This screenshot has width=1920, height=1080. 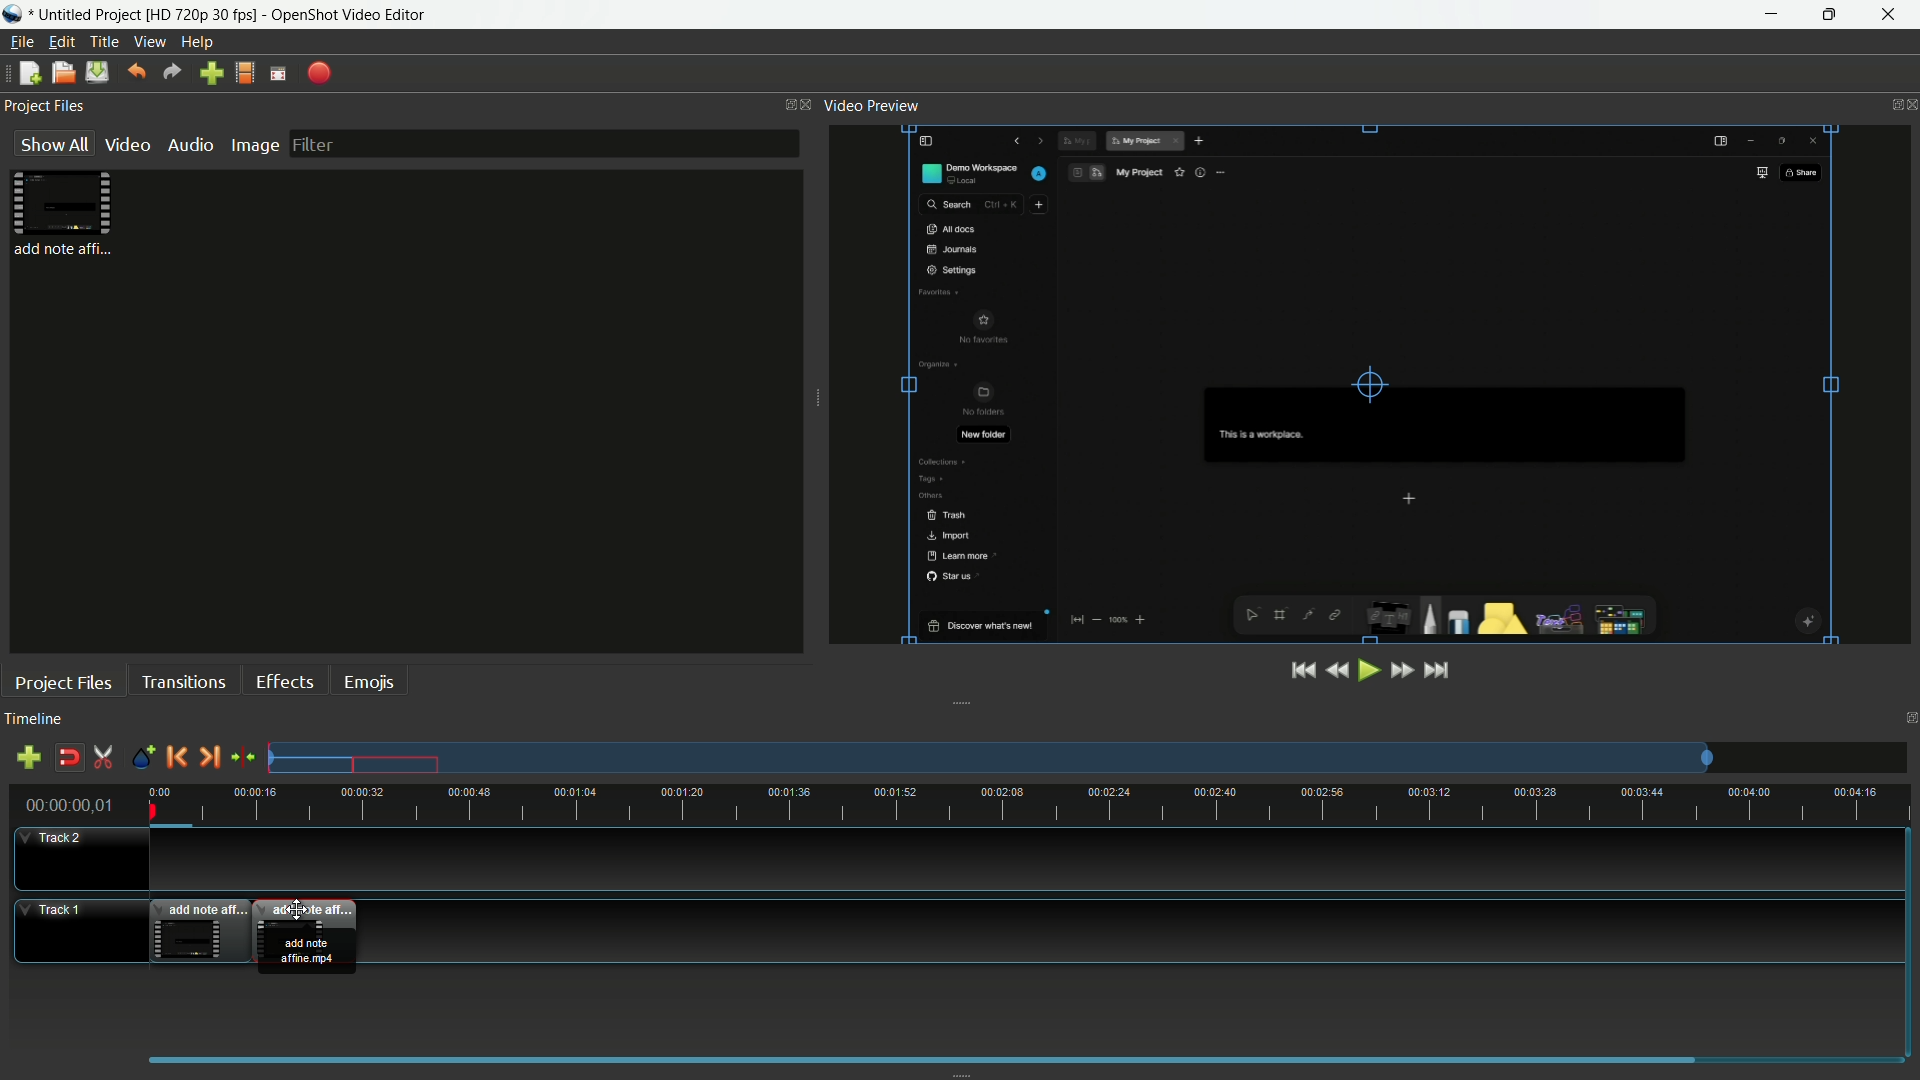 What do you see at coordinates (201, 929) in the screenshot?
I see `video in track-1` at bounding box center [201, 929].